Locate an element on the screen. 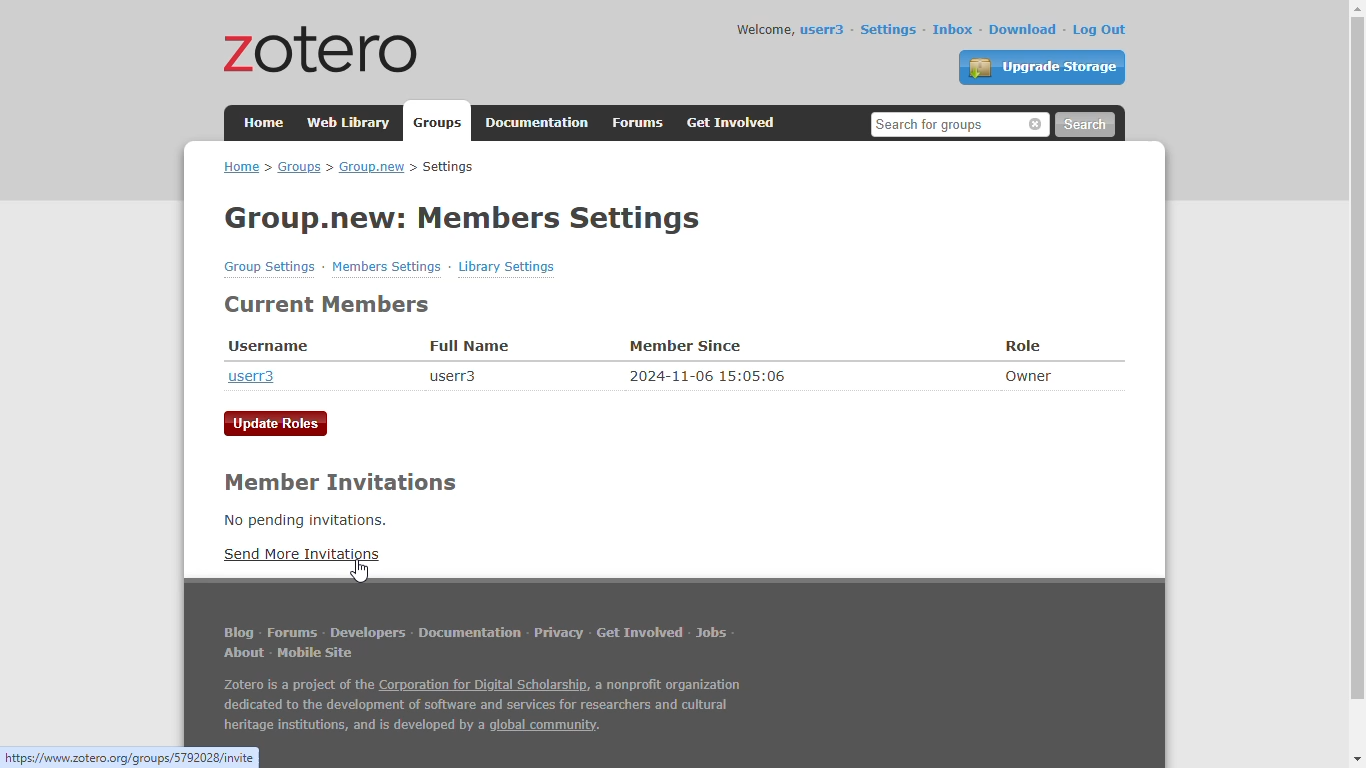 The image size is (1366, 768). groups settings is located at coordinates (271, 267).